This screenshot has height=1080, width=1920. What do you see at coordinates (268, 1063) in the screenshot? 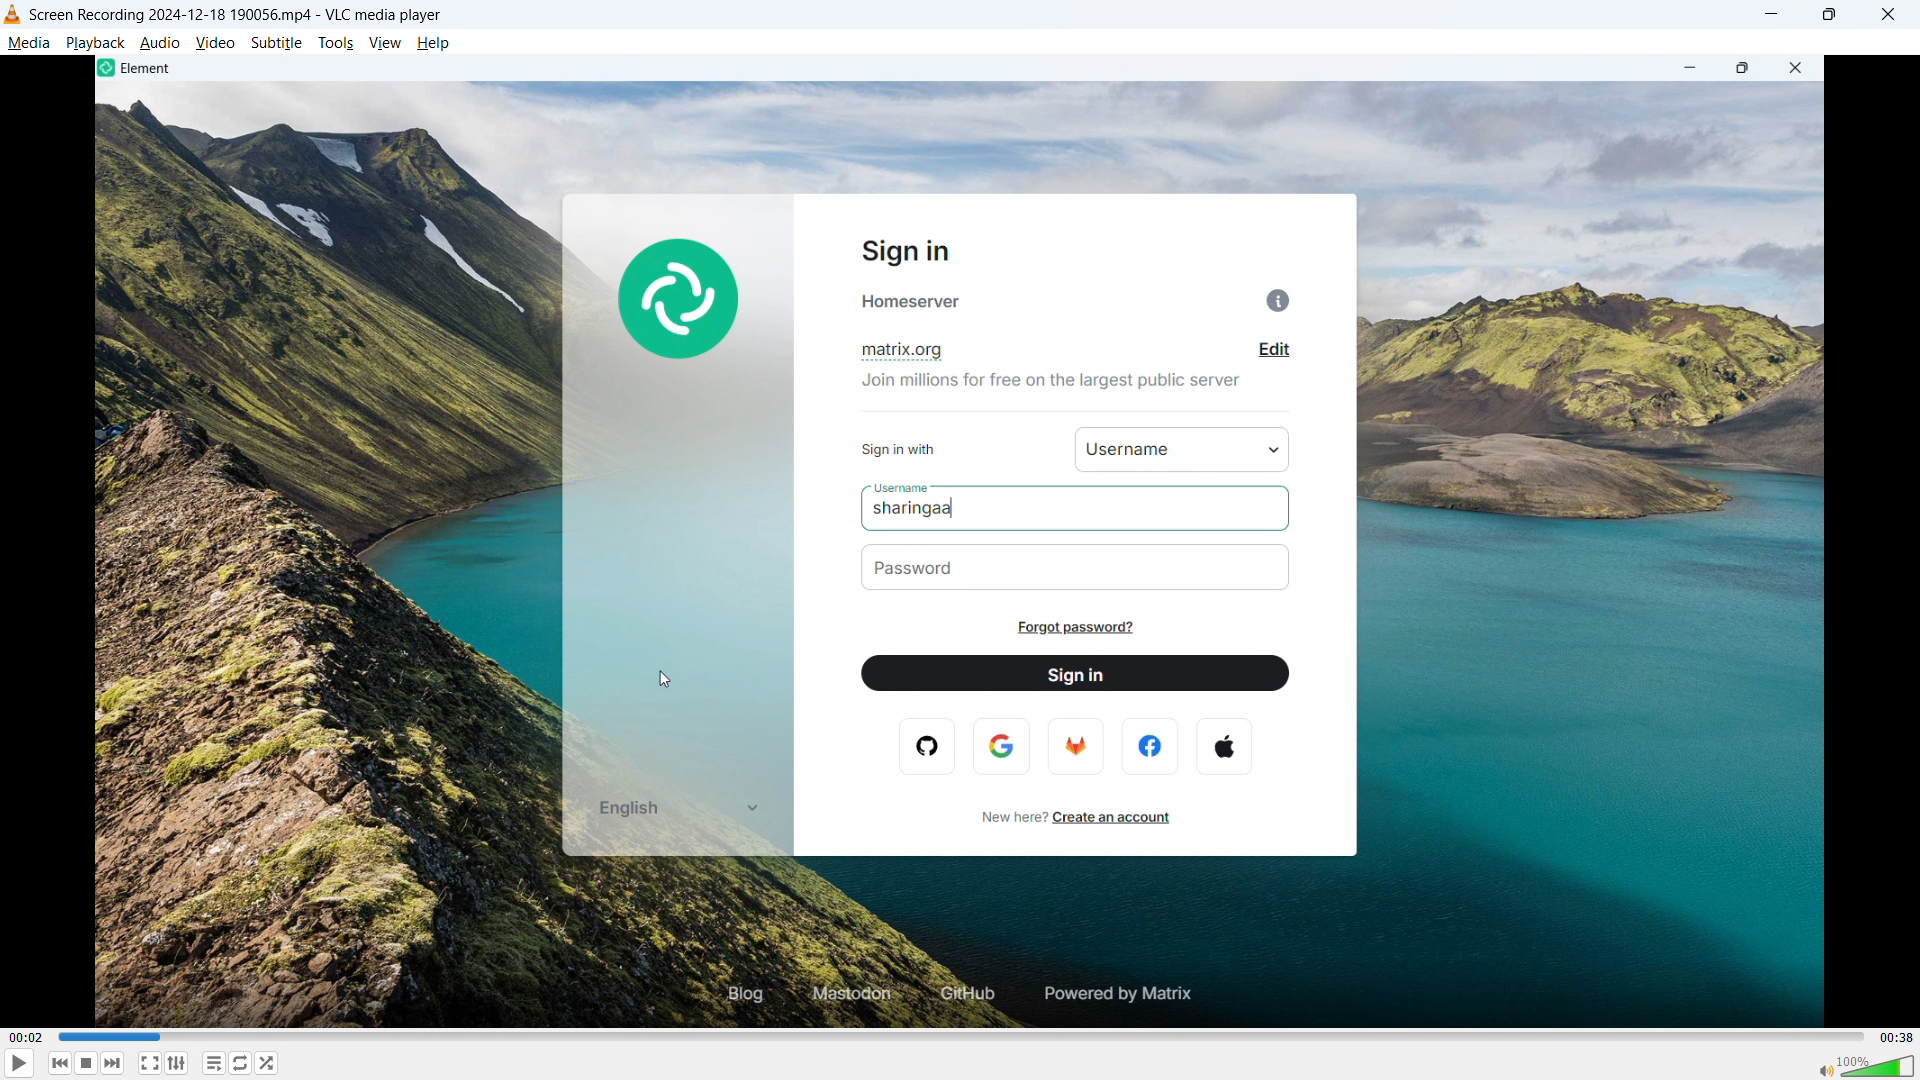
I see `random ` at bounding box center [268, 1063].